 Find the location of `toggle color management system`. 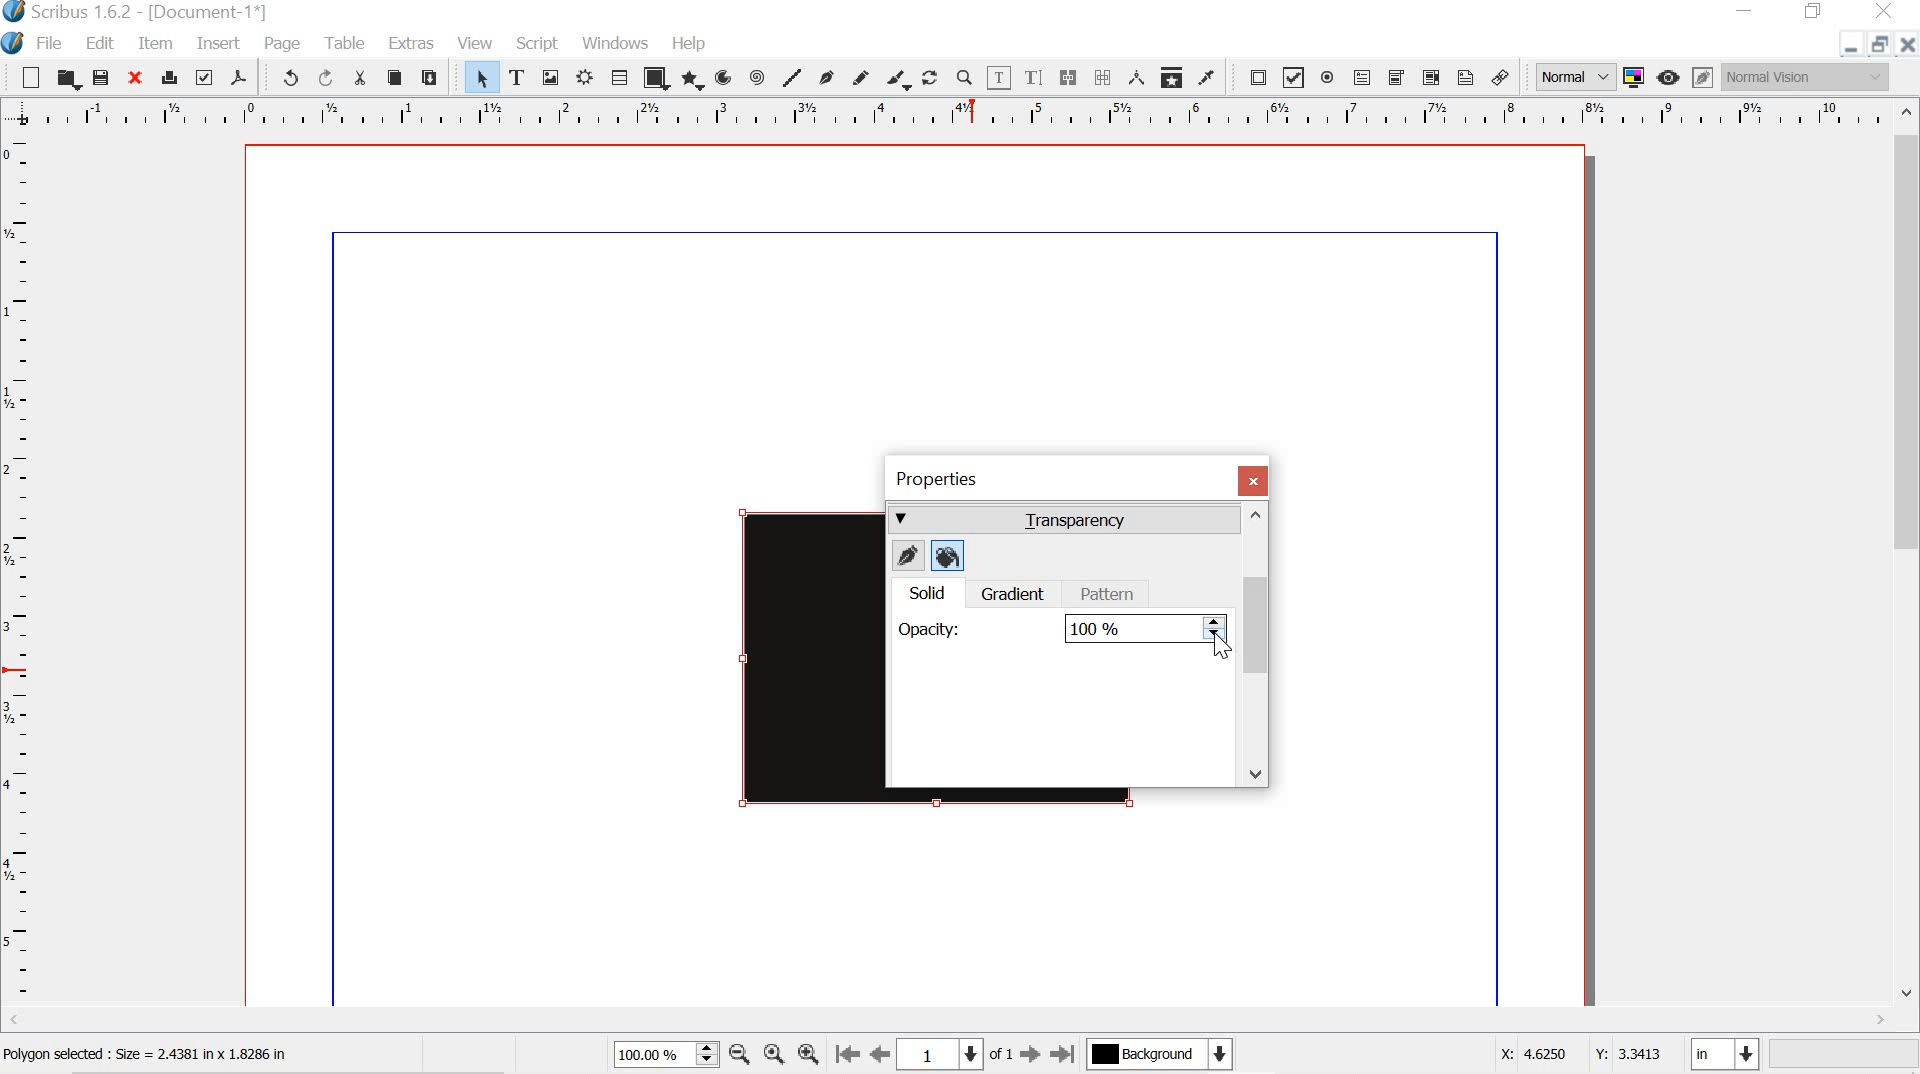

toggle color management system is located at coordinates (1636, 76).